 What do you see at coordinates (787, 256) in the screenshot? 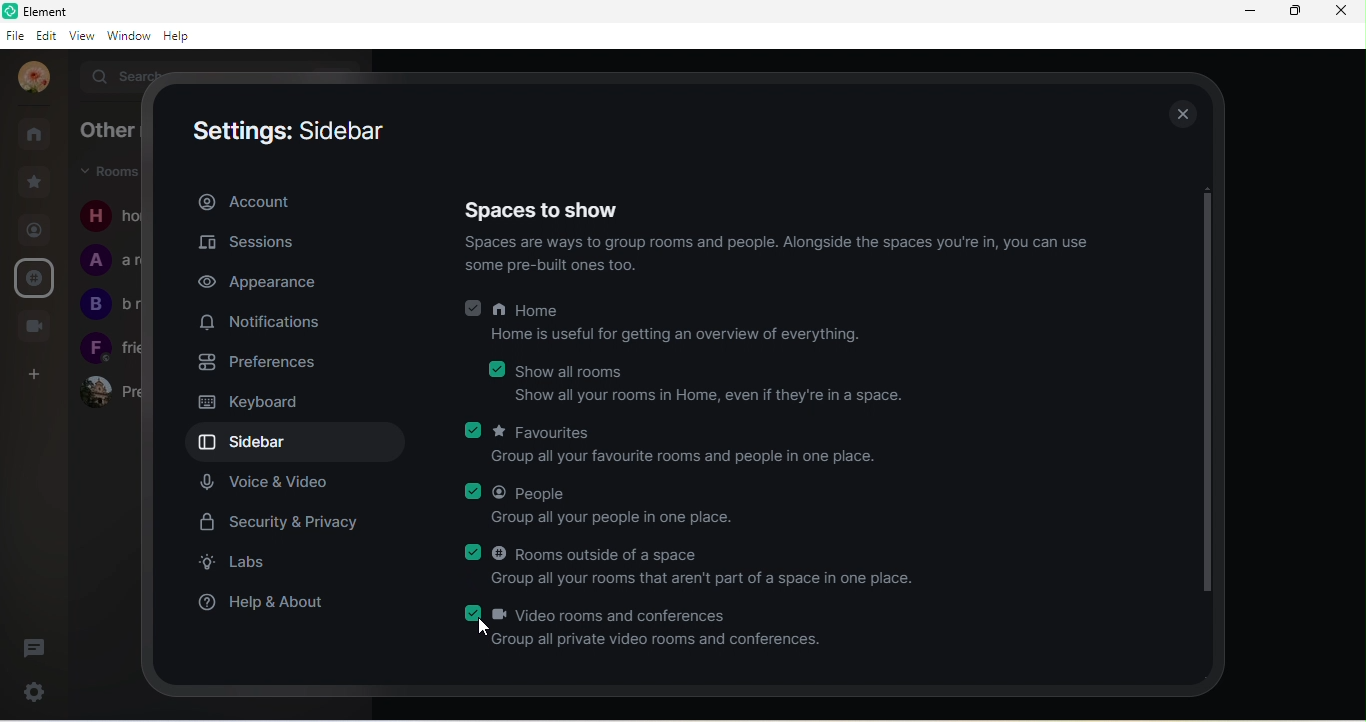
I see `spaces are ways to group rooms and people. along side spaces you are in, you can use some pre built spaces` at bounding box center [787, 256].